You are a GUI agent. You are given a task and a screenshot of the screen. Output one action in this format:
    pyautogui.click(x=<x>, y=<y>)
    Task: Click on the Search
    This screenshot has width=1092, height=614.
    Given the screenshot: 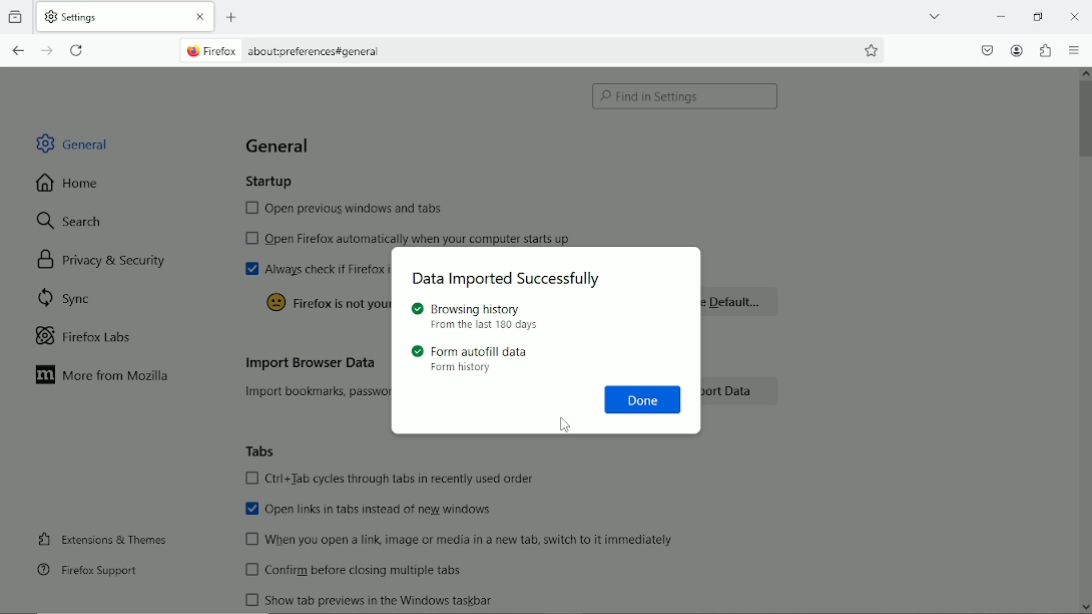 What is the action you would take?
    pyautogui.click(x=69, y=219)
    